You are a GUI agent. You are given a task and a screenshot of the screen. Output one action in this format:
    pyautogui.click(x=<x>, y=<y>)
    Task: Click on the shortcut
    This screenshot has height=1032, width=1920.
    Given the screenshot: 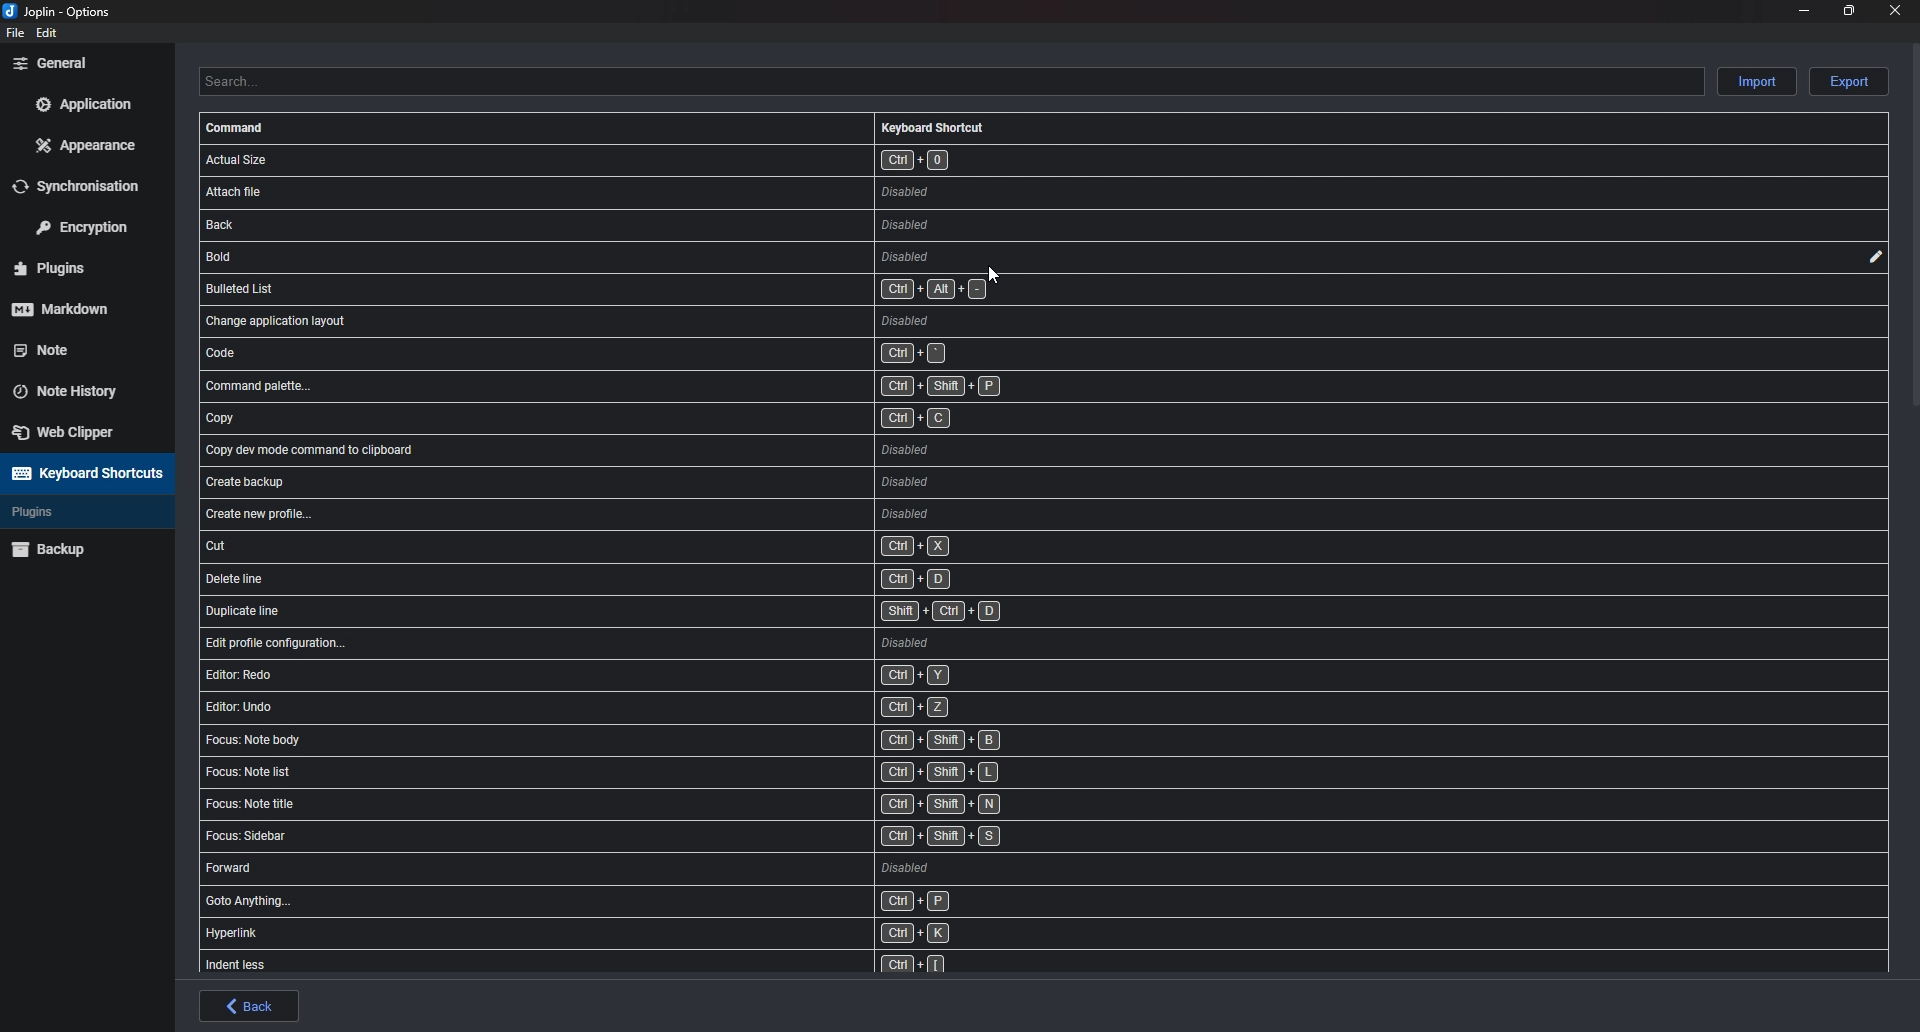 What is the action you would take?
    pyautogui.click(x=675, y=547)
    